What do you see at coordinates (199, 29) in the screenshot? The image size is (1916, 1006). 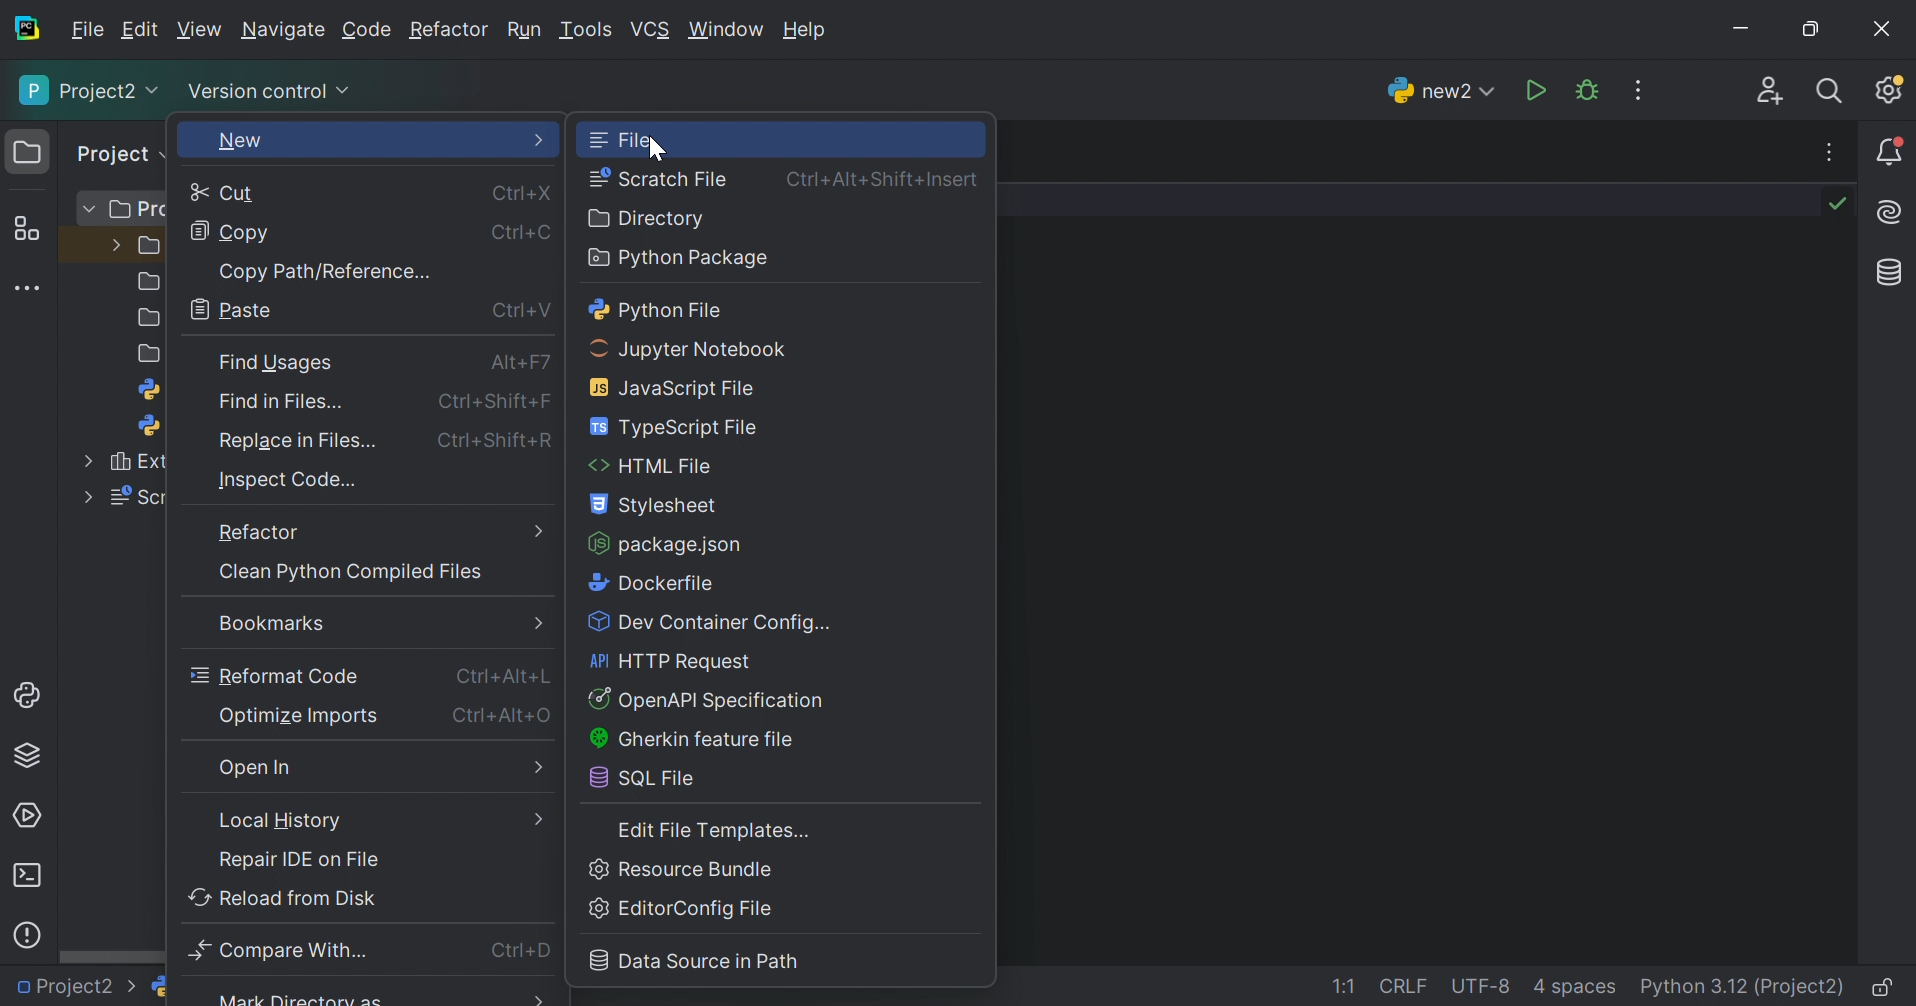 I see `View` at bounding box center [199, 29].